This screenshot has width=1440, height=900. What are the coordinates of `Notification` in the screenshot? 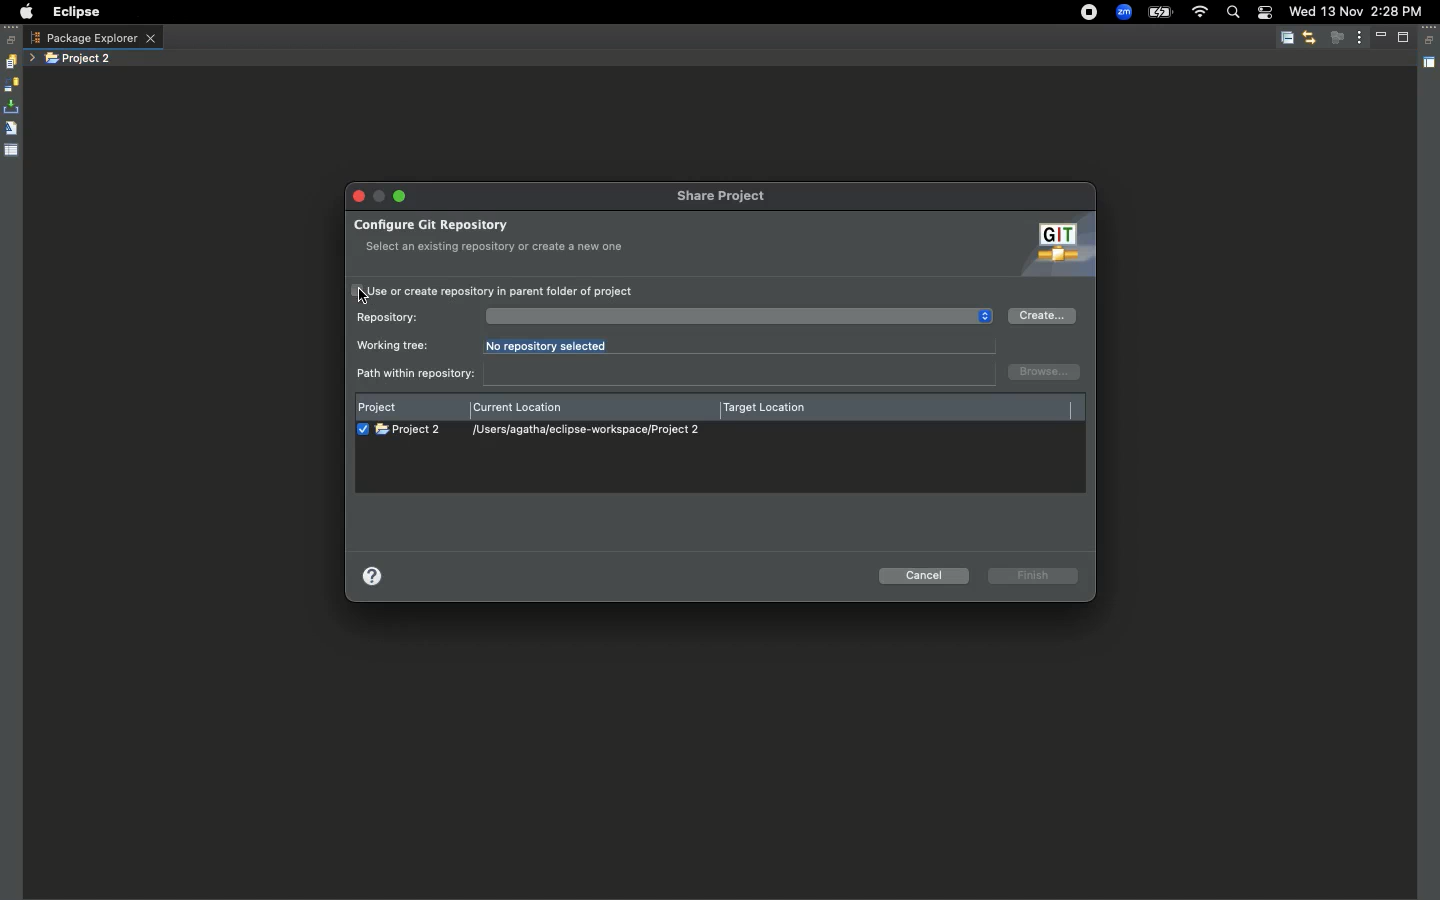 It's located at (1264, 14).